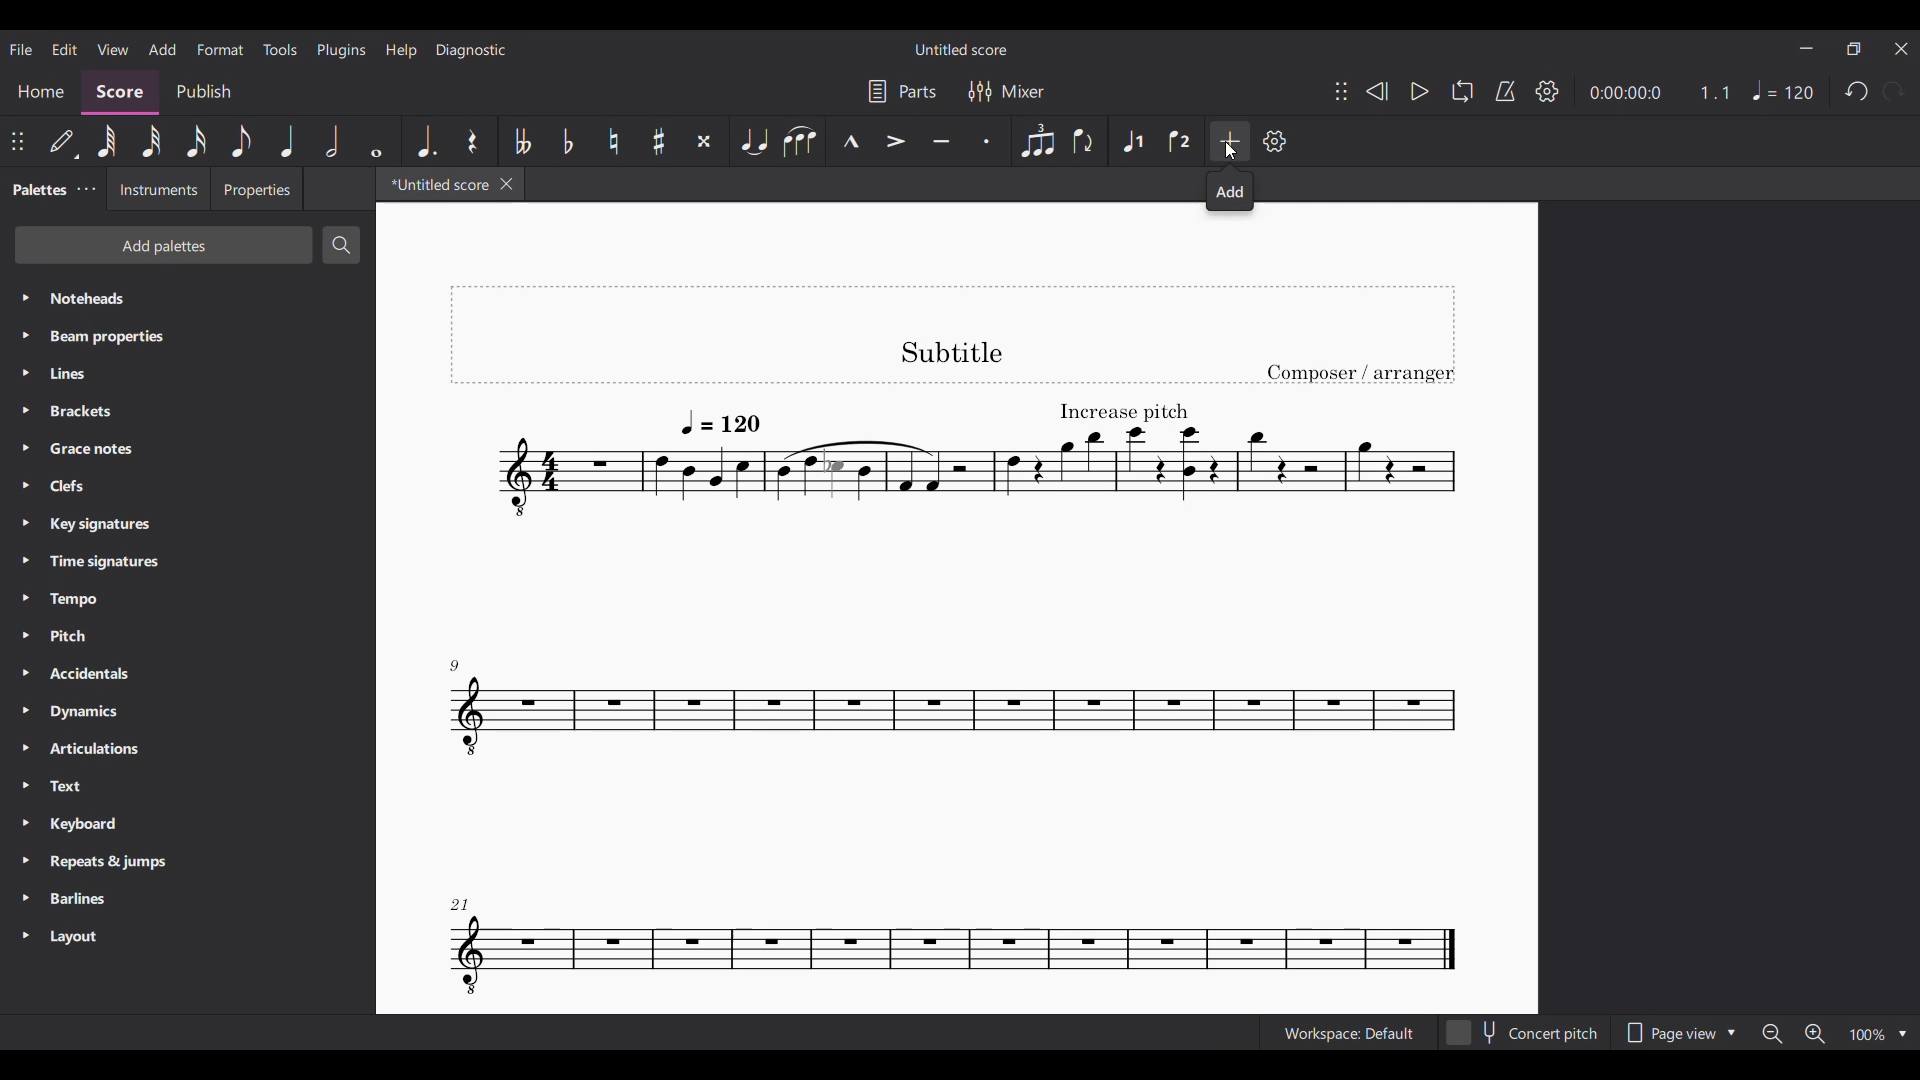 The image size is (1920, 1080). What do you see at coordinates (850, 141) in the screenshot?
I see `Marcato` at bounding box center [850, 141].